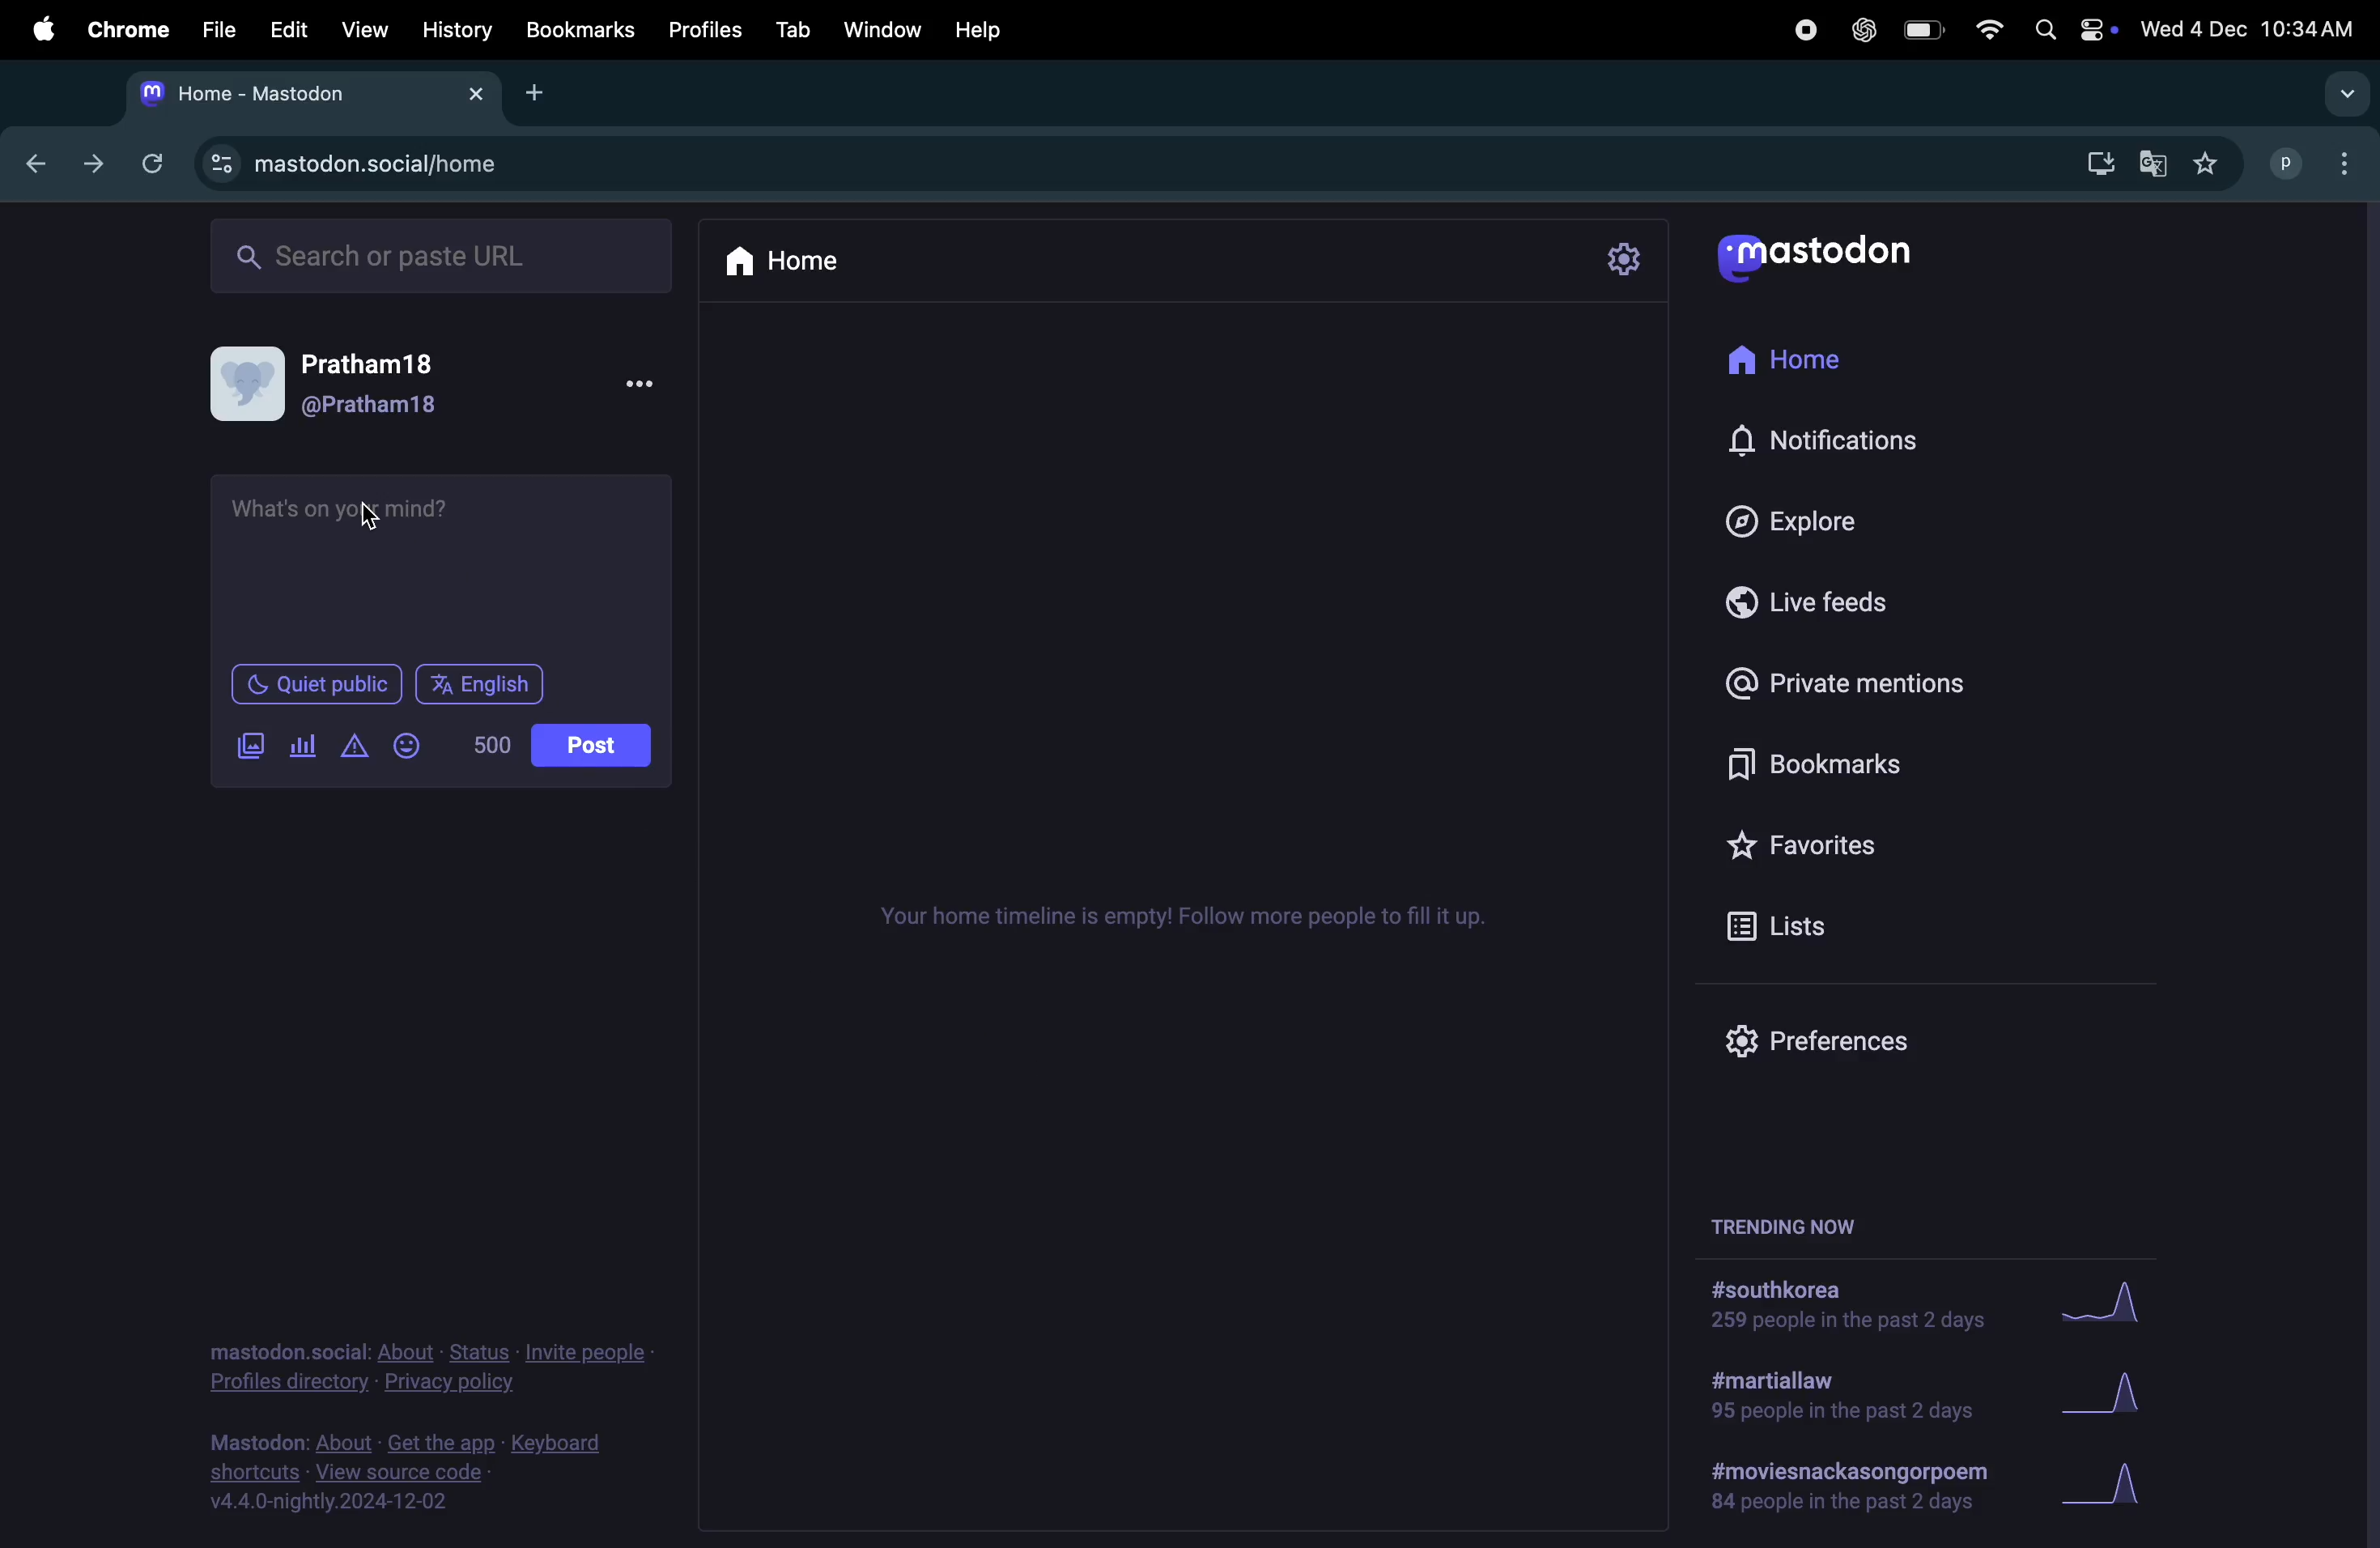 This screenshot has height=1548, width=2380. Describe the element at coordinates (579, 30) in the screenshot. I see `Bookmarks` at that location.